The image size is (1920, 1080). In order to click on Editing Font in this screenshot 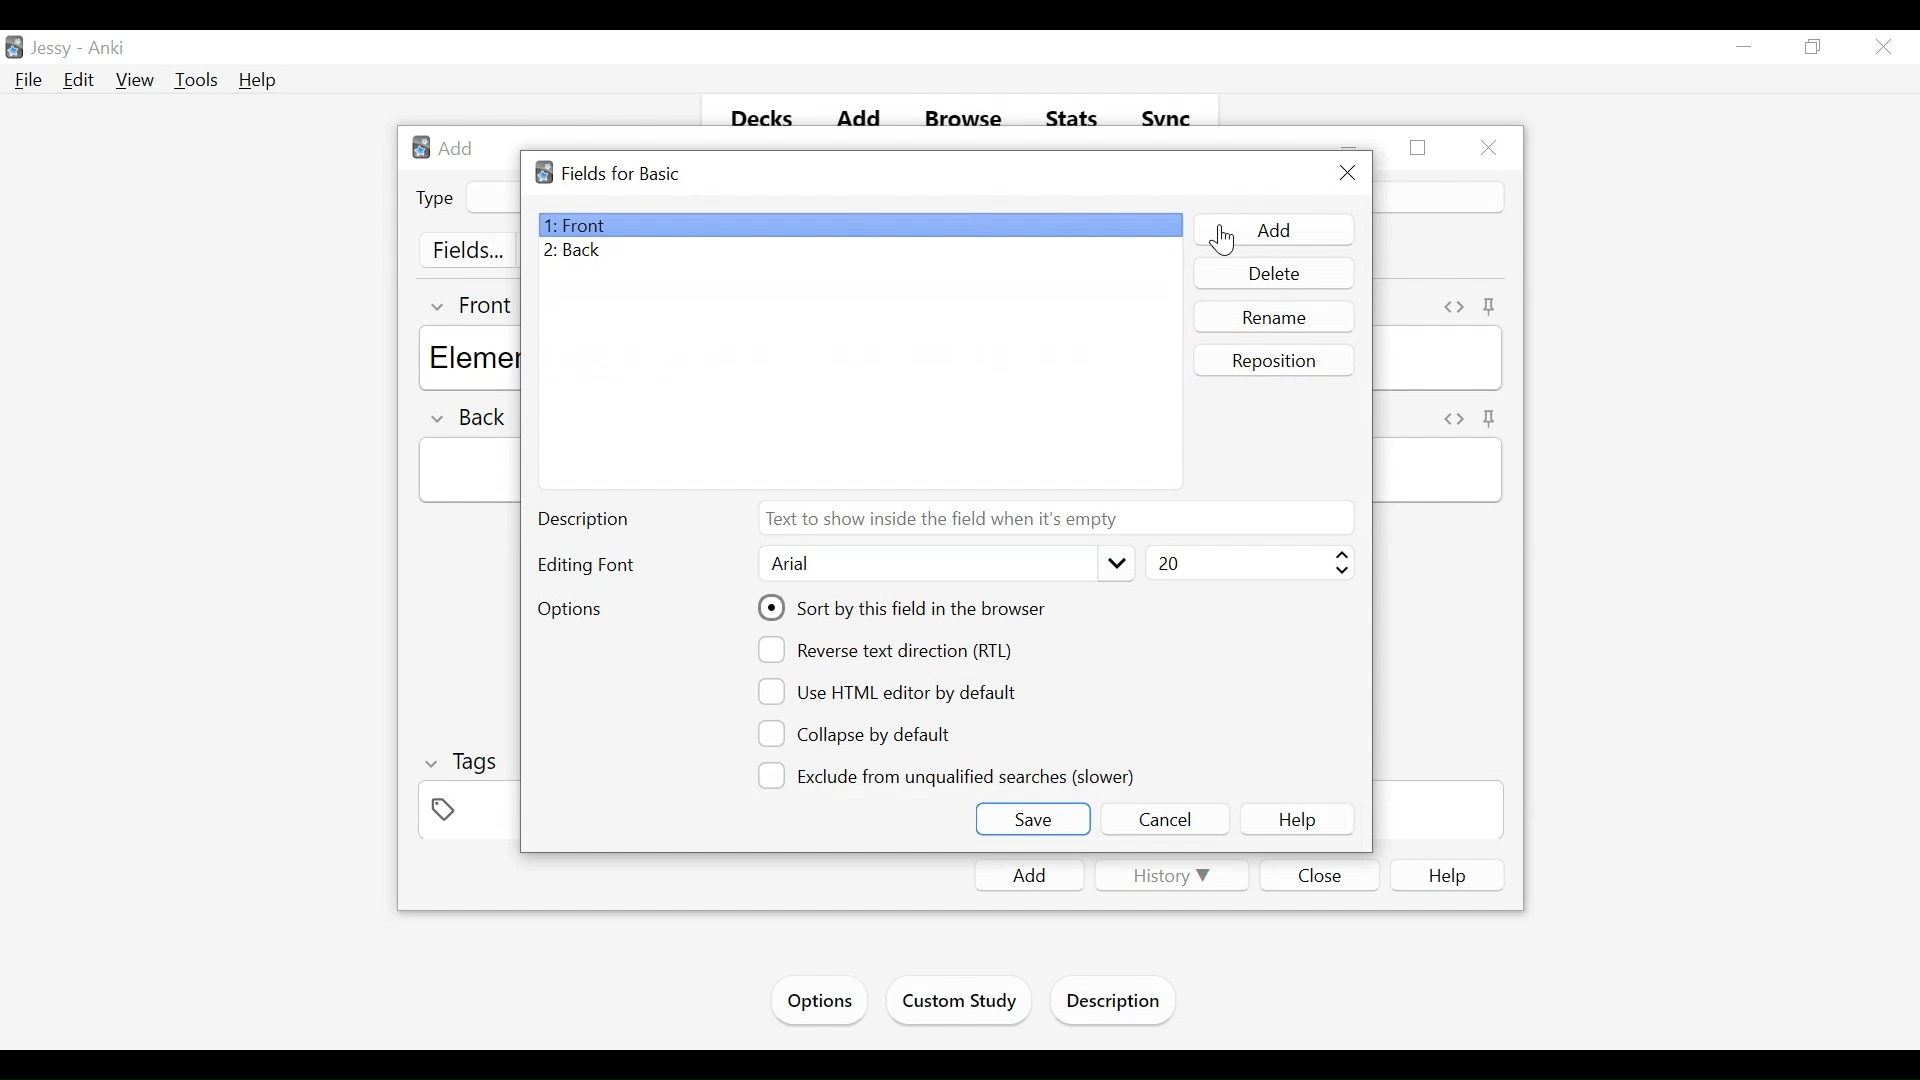, I will do `click(595, 566)`.